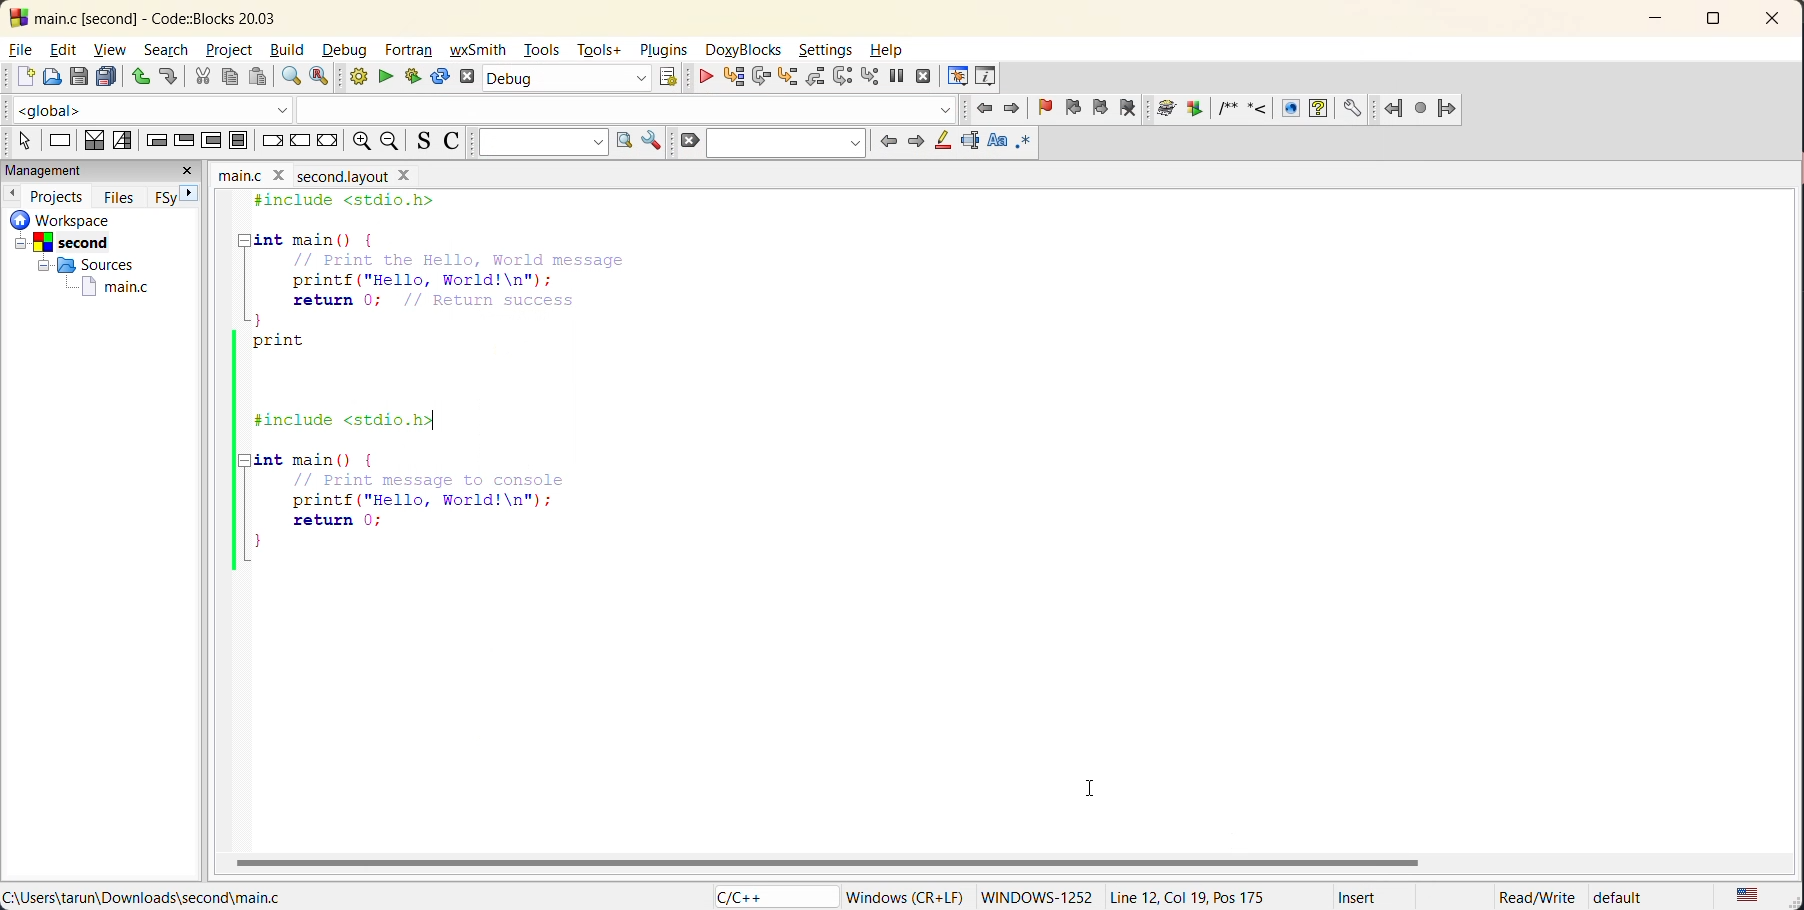 Image resolution: width=1804 pixels, height=910 pixels. I want to click on file name, so click(309, 175).